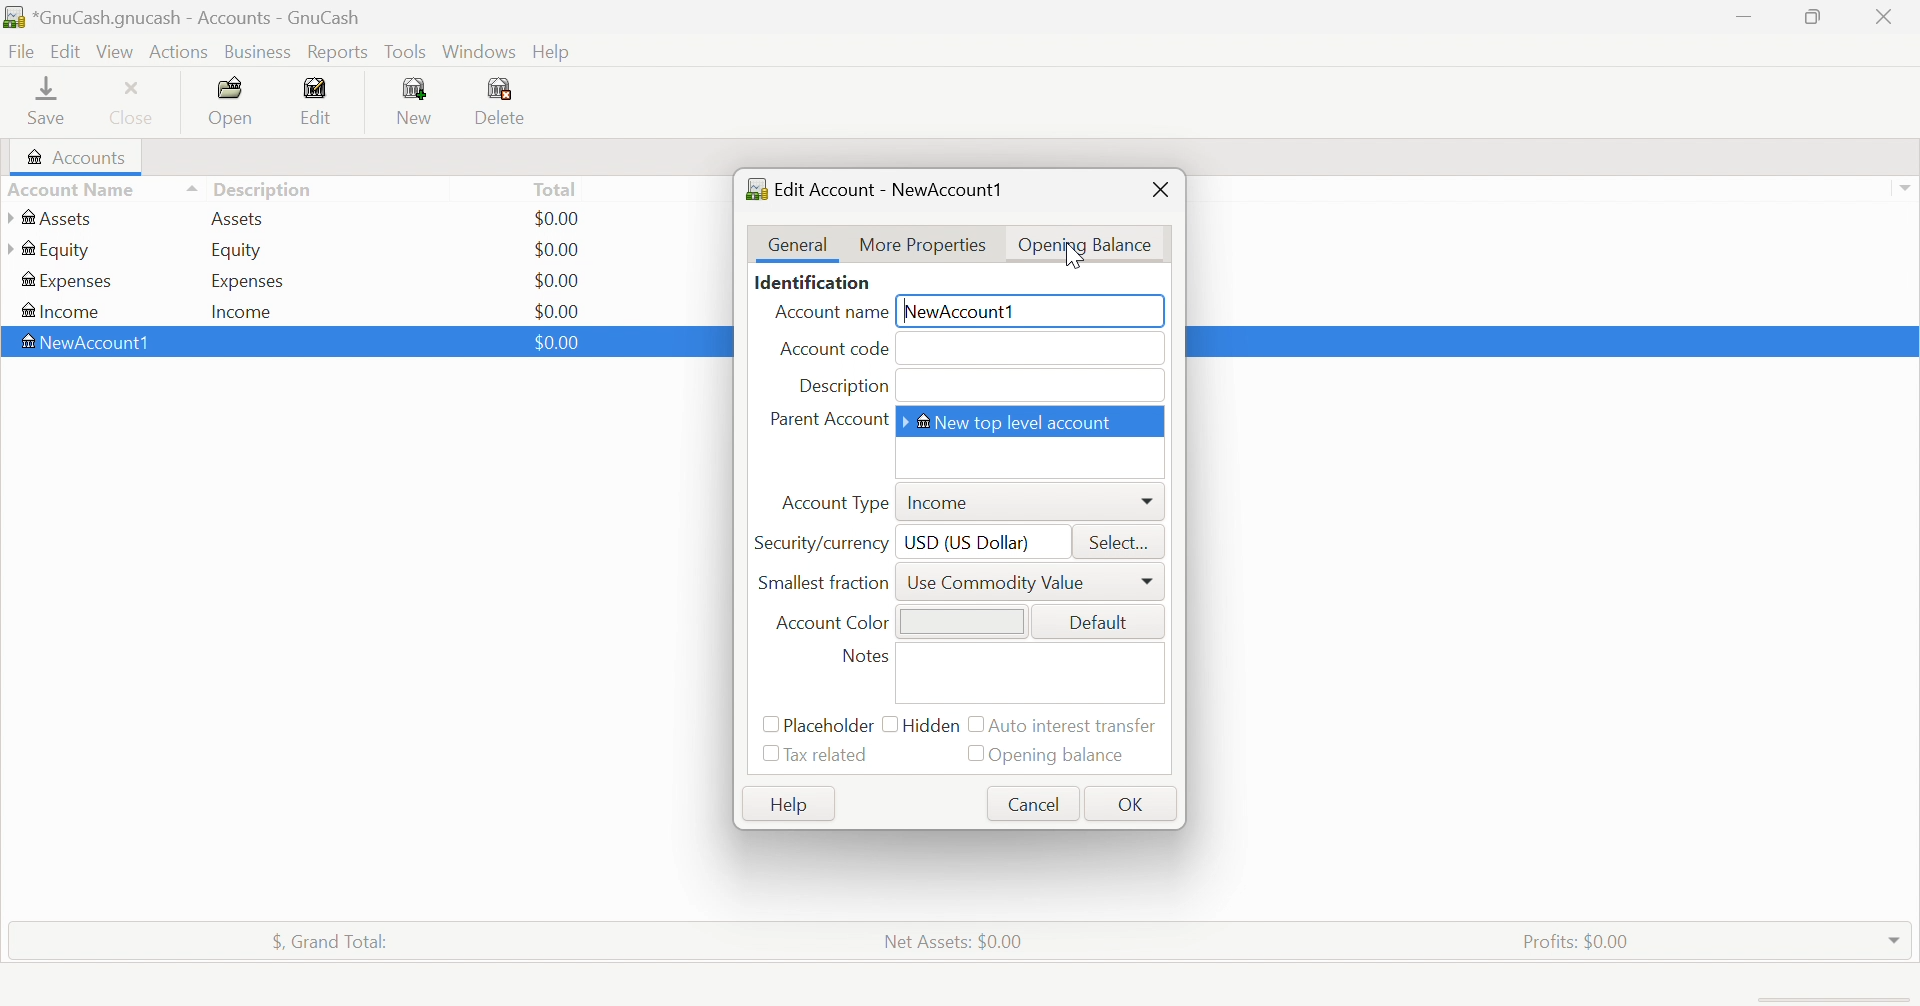 This screenshot has width=1920, height=1006. Describe the element at coordinates (245, 280) in the screenshot. I see `Expenses` at that location.